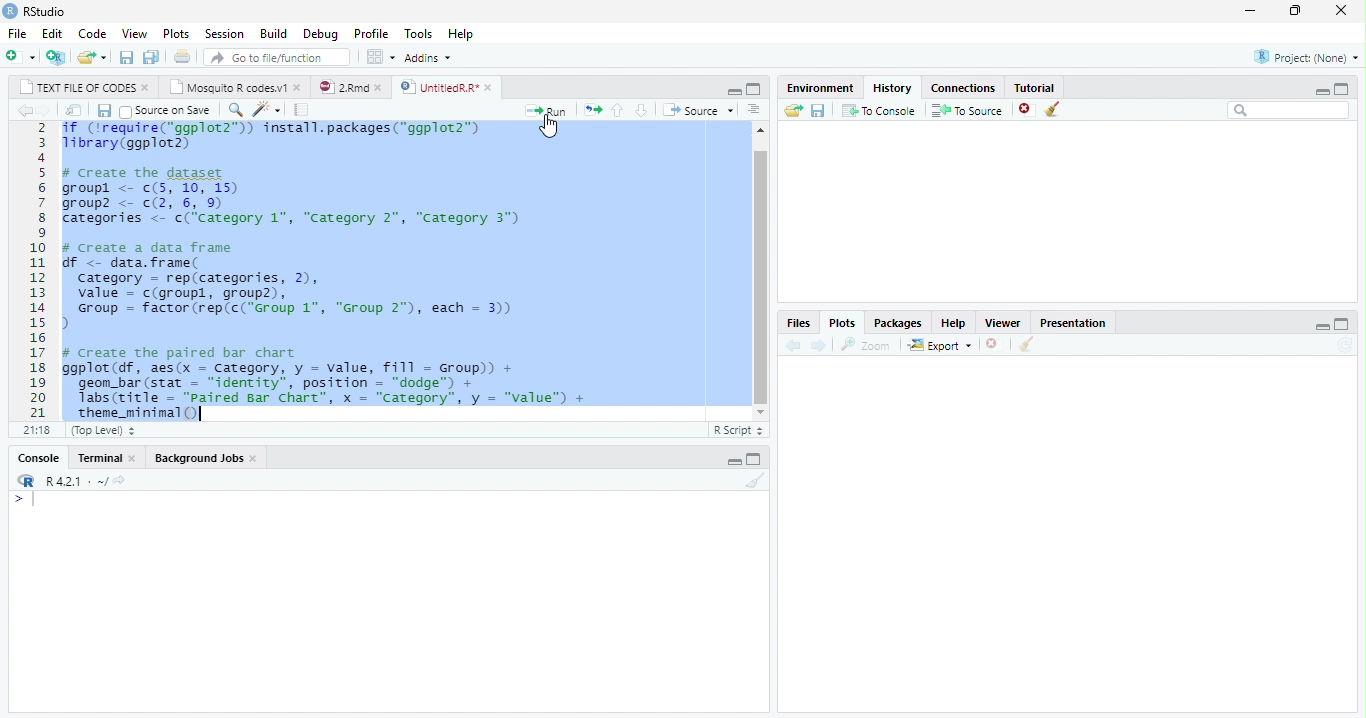  What do you see at coordinates (320, 33) in the screenshot?
I see `debug` at bounding box center [320, 33].